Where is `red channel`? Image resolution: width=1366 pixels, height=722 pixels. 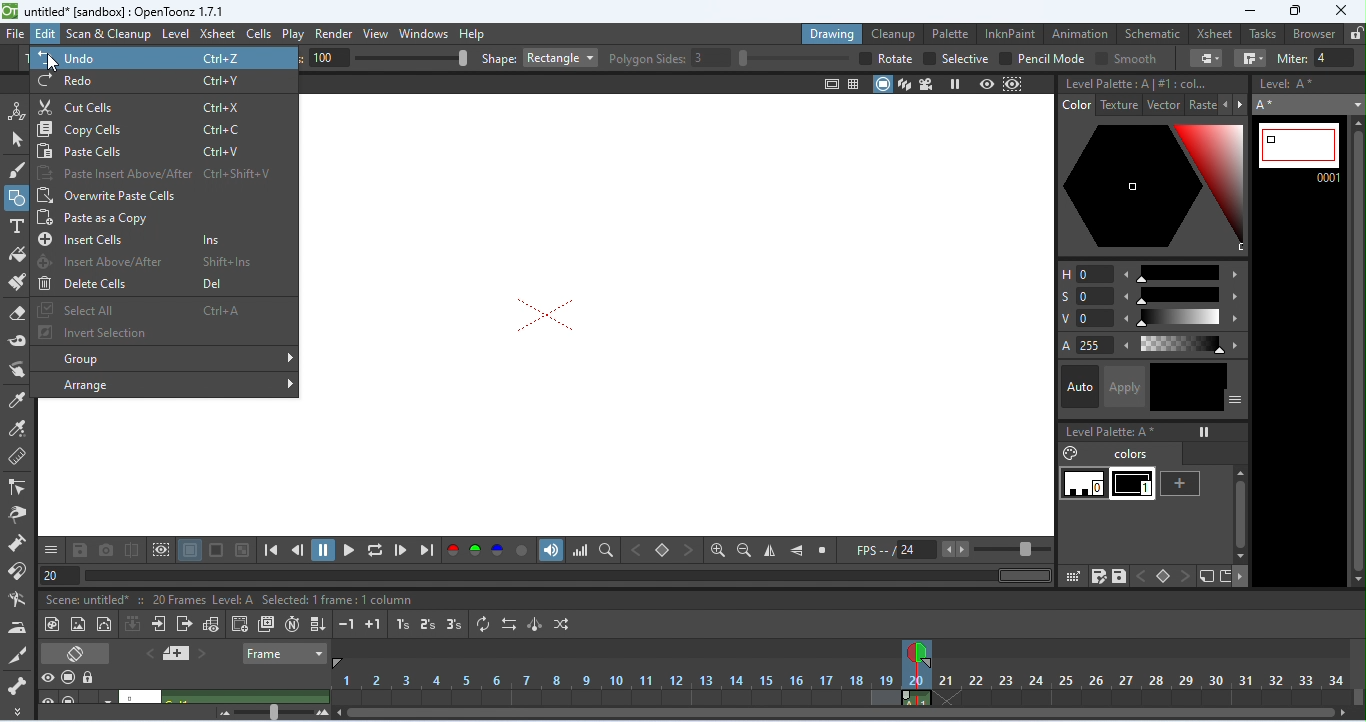
red channel is located at coordinates (452, 551).